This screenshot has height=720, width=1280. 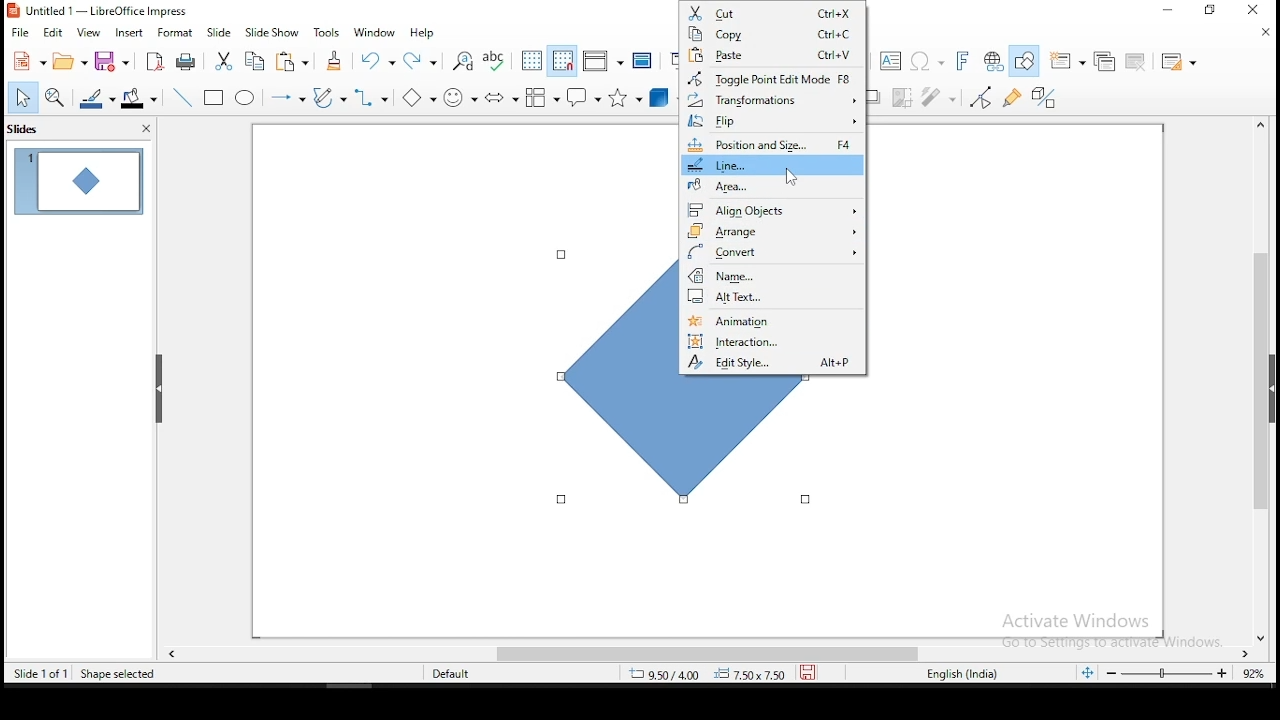 What do you see at coordinates (1261, 380) in the screenshot?
I see `scroll bar` at bounding box center [1261, 380].